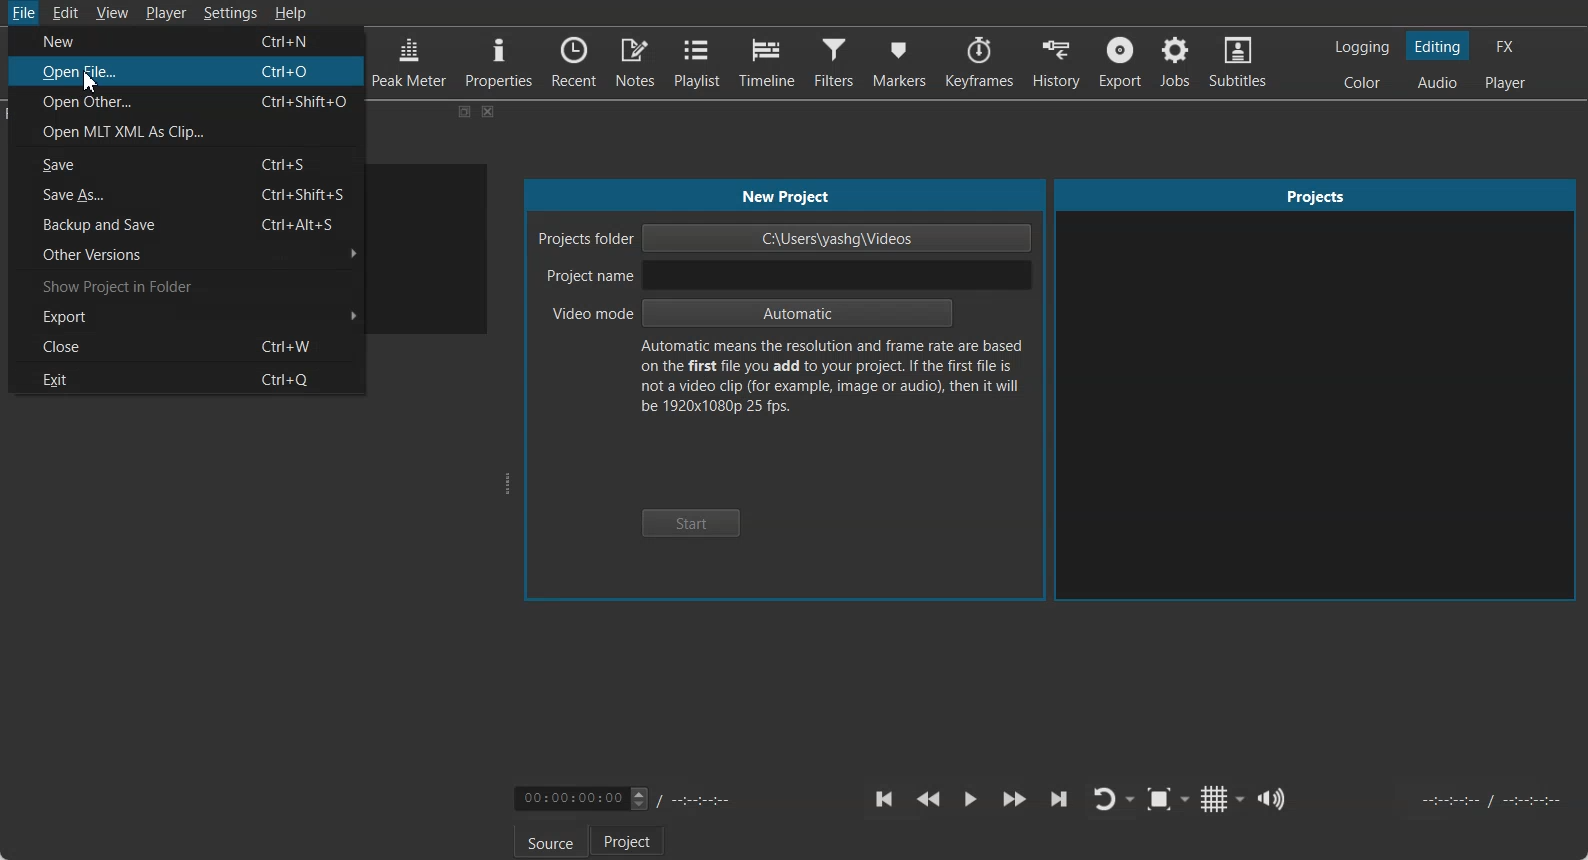  Describe the element at coordinates (114, 225) in the screenshot. I see `Backup and Save` at that location.